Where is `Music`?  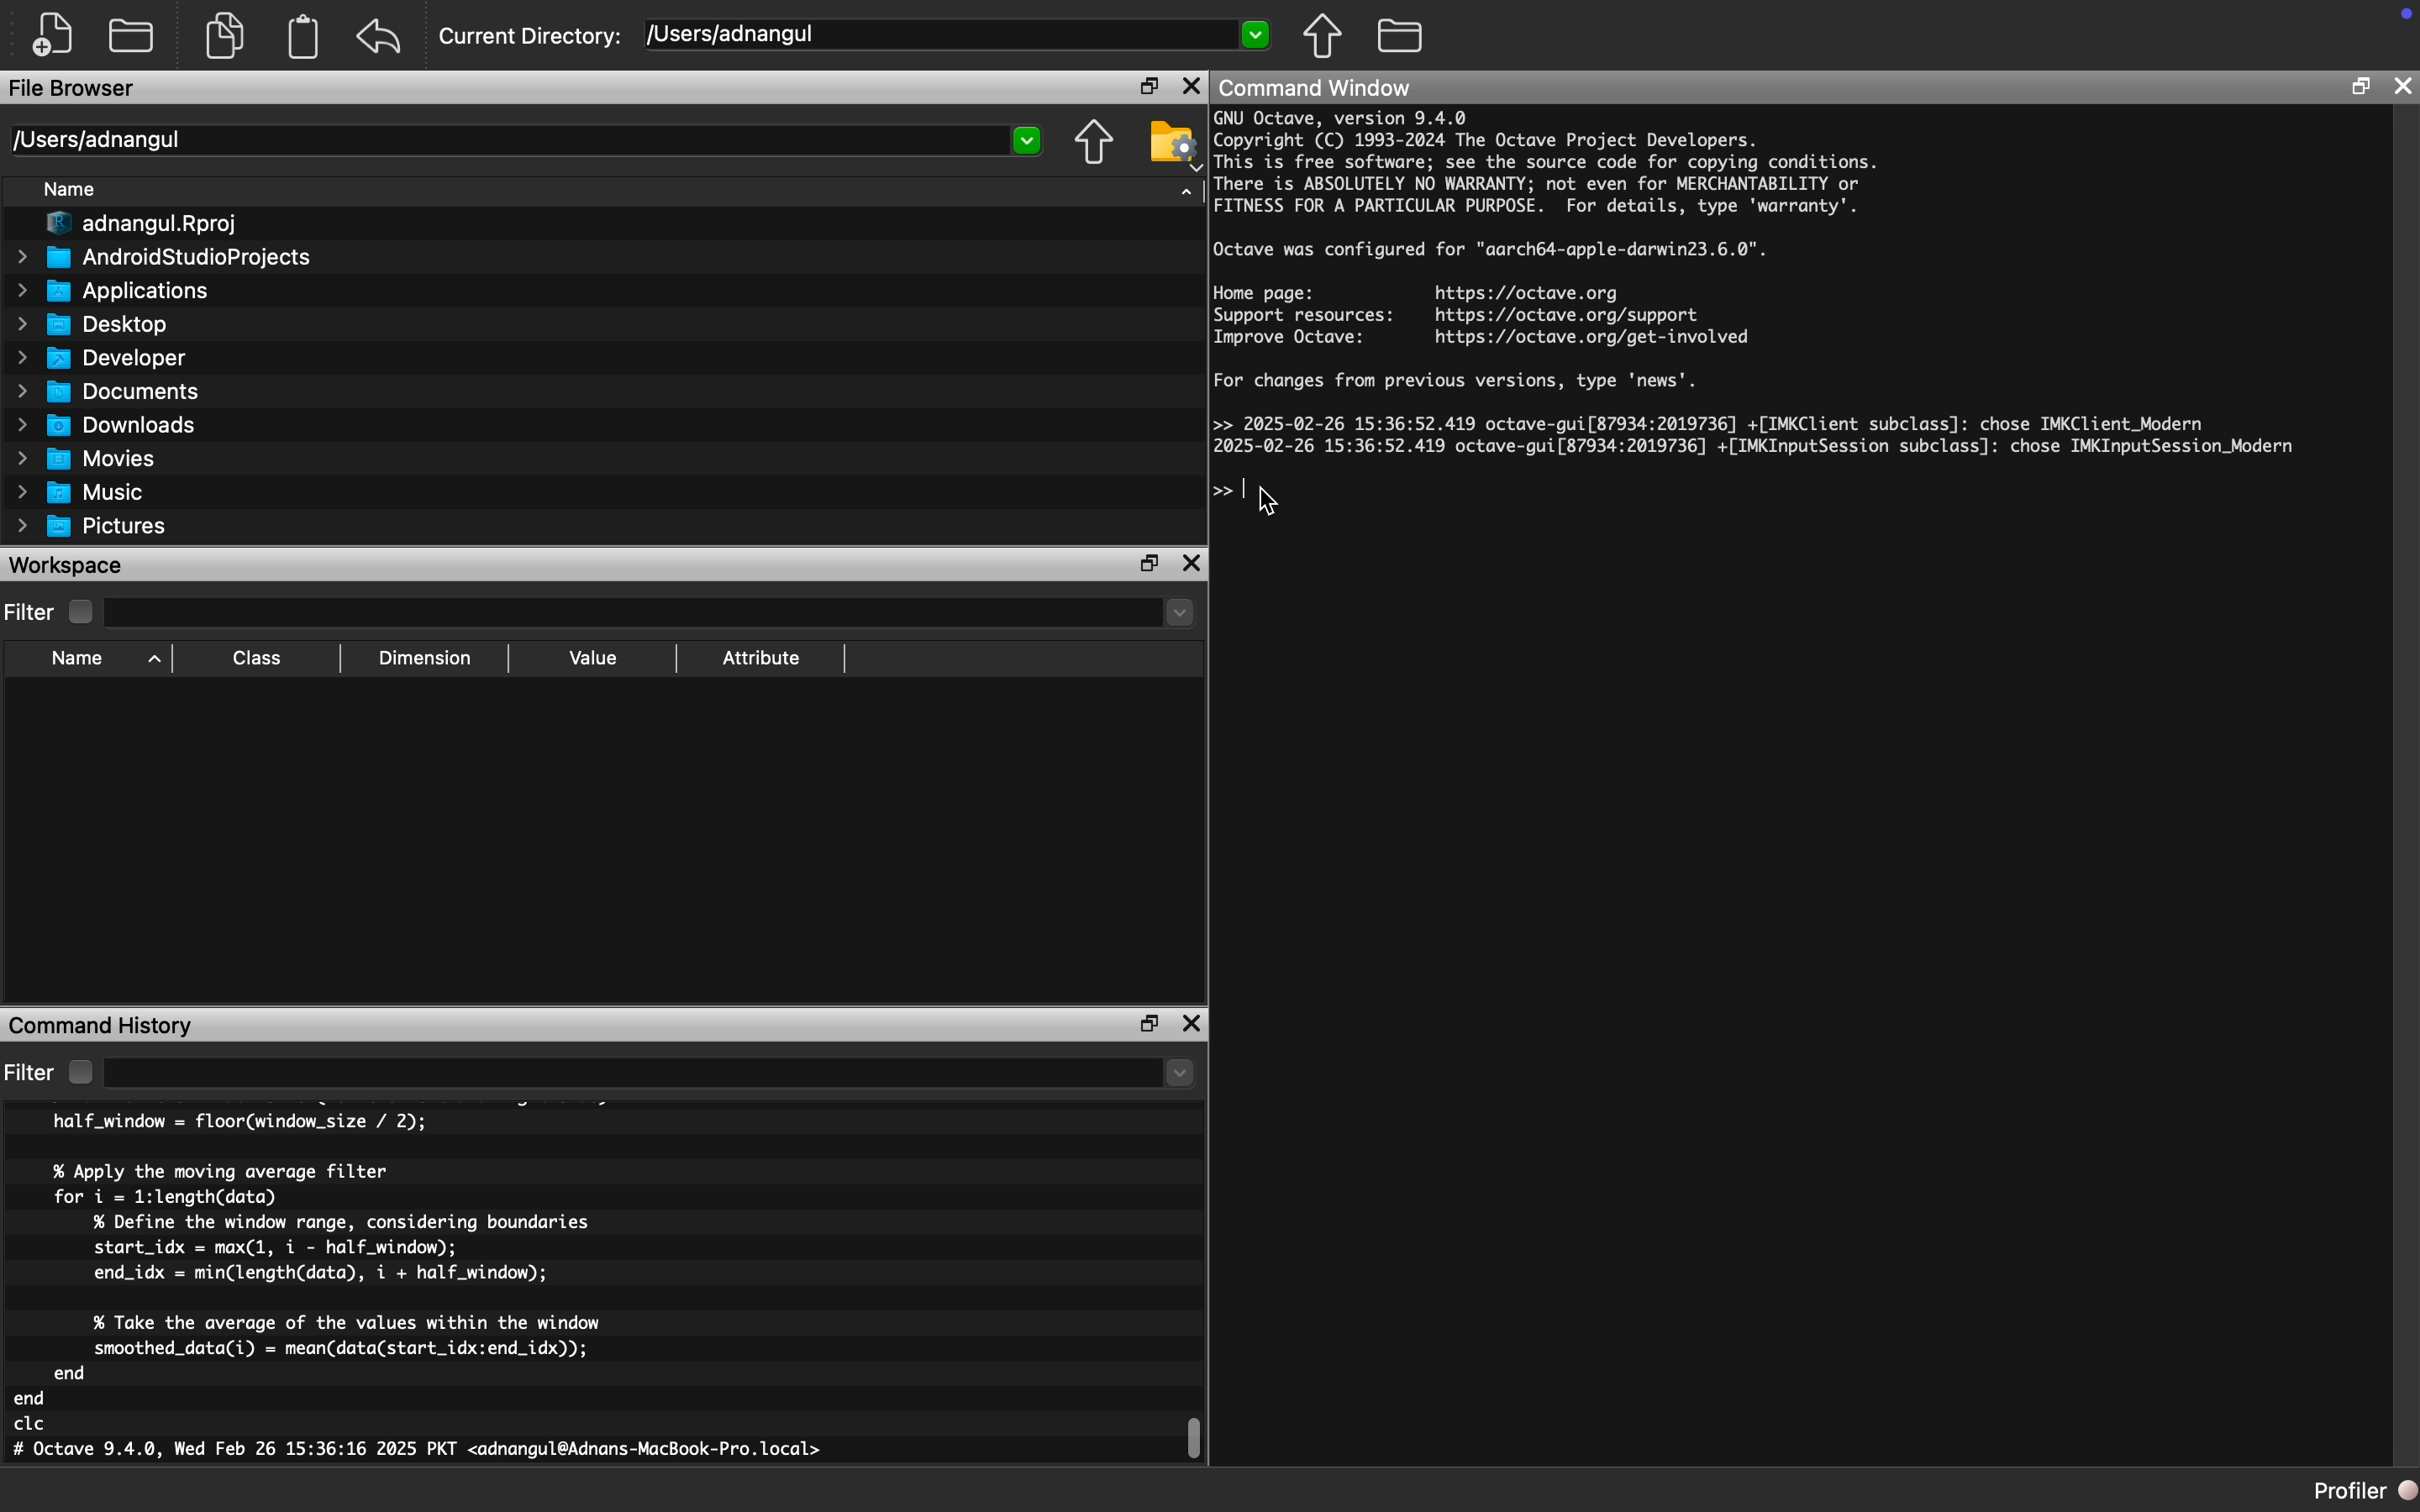
Music is located at coordinates (80, 492).